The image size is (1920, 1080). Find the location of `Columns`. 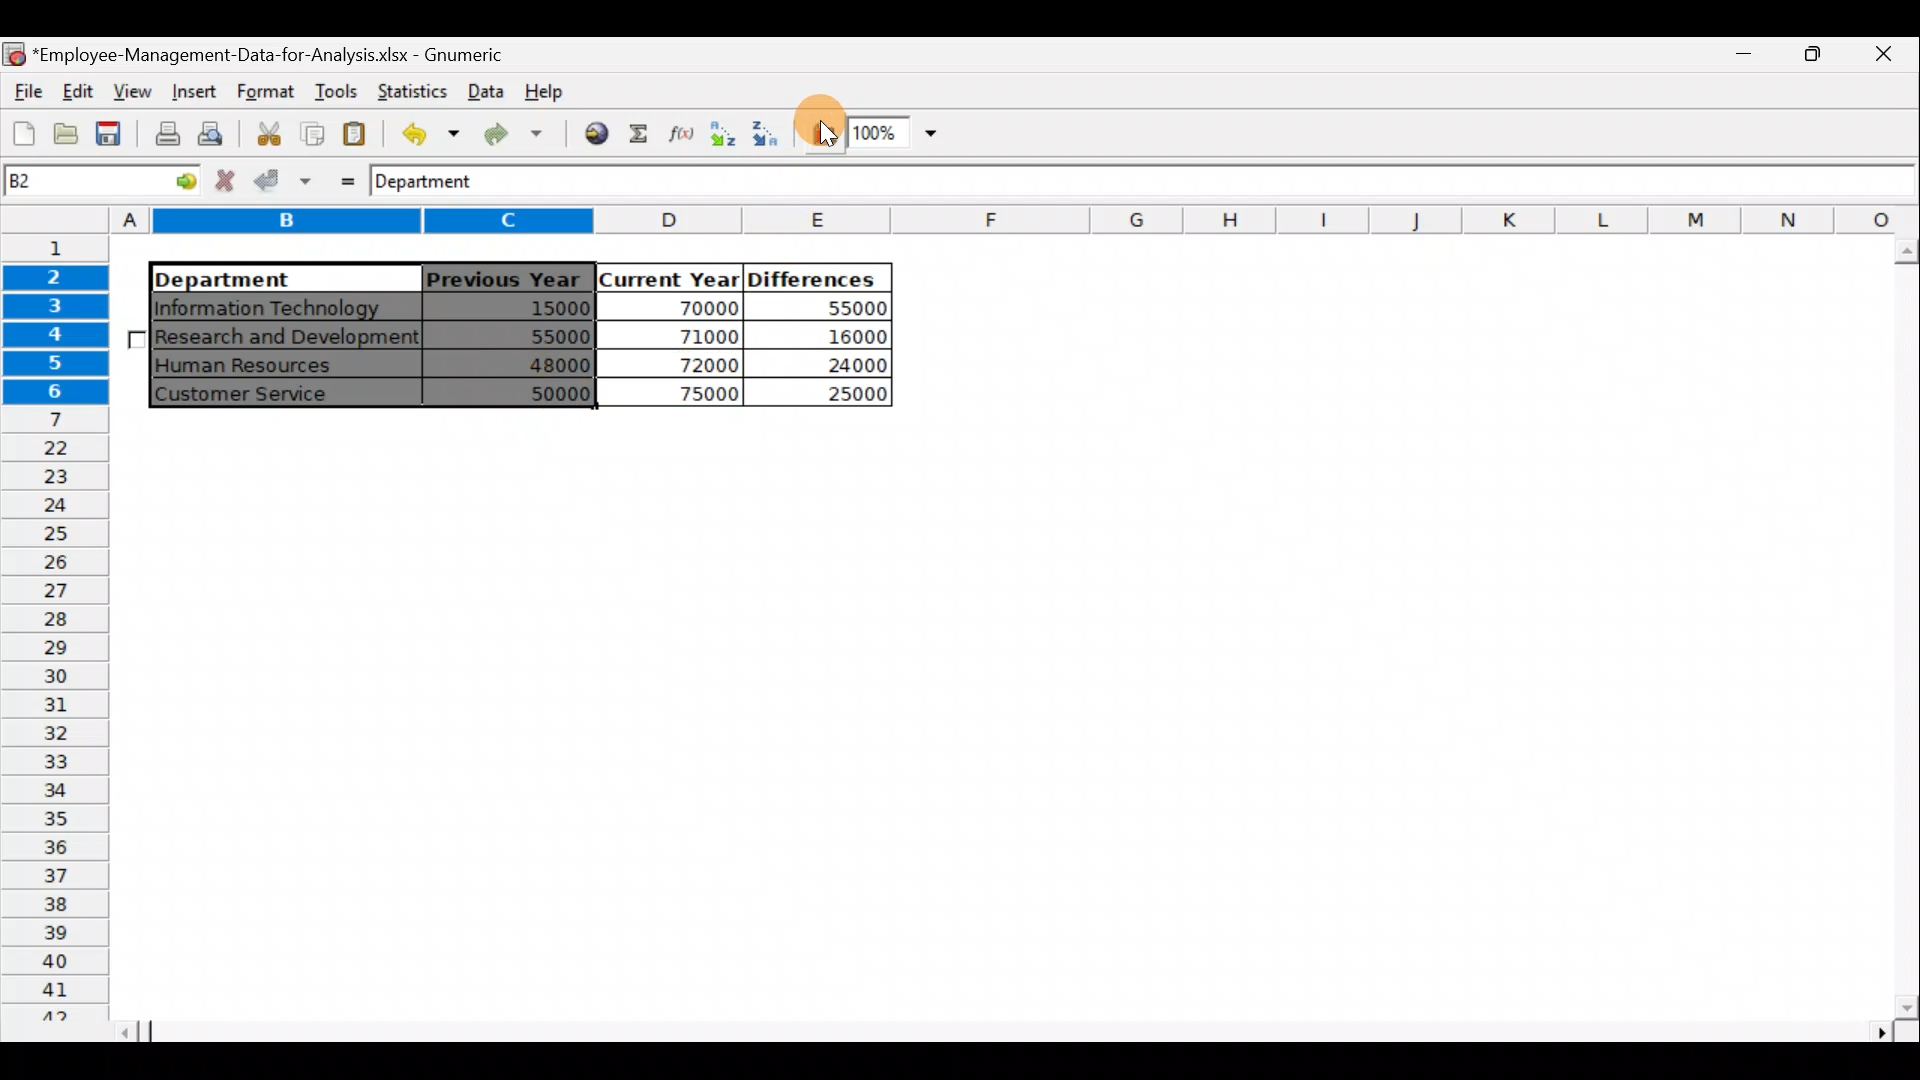

Columns is located at coordinates (1016, 219).